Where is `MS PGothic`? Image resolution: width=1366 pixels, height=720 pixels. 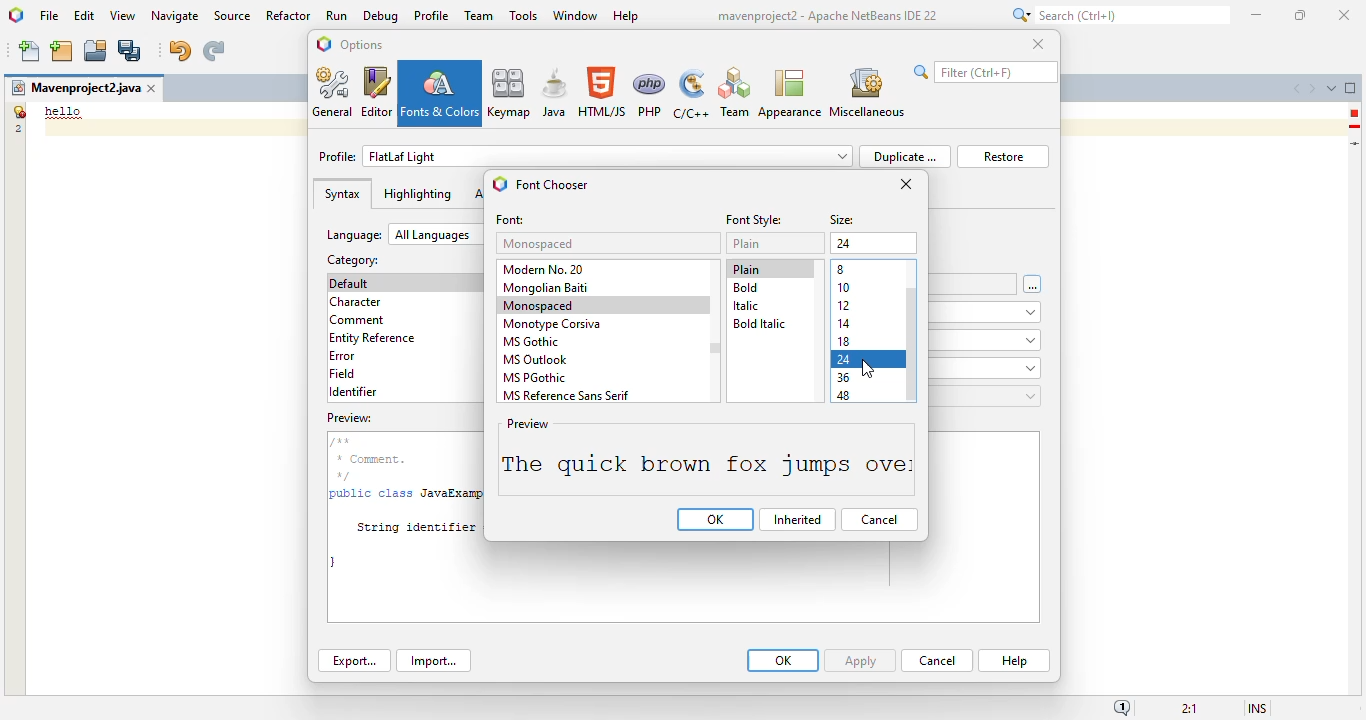
MS PGothic is located at coordinates (535, 378).